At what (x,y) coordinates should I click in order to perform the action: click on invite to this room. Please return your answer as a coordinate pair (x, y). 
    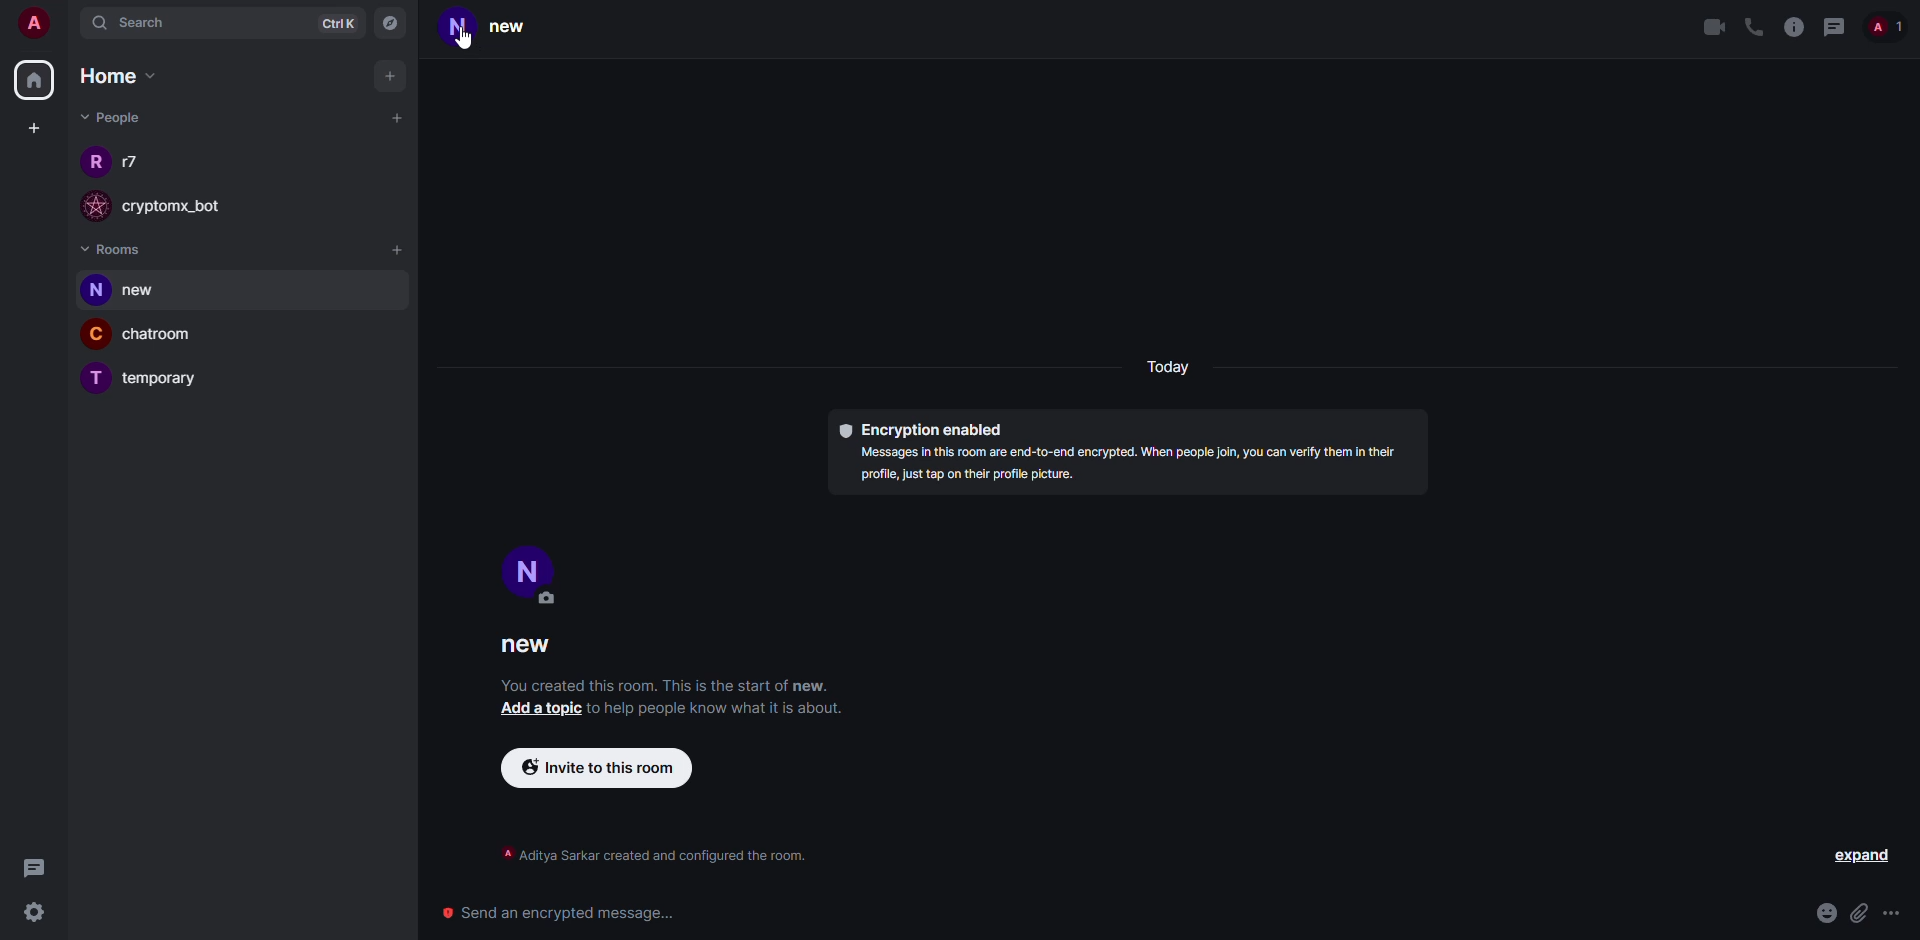
    Looking at the image, I should click on (594, 767).